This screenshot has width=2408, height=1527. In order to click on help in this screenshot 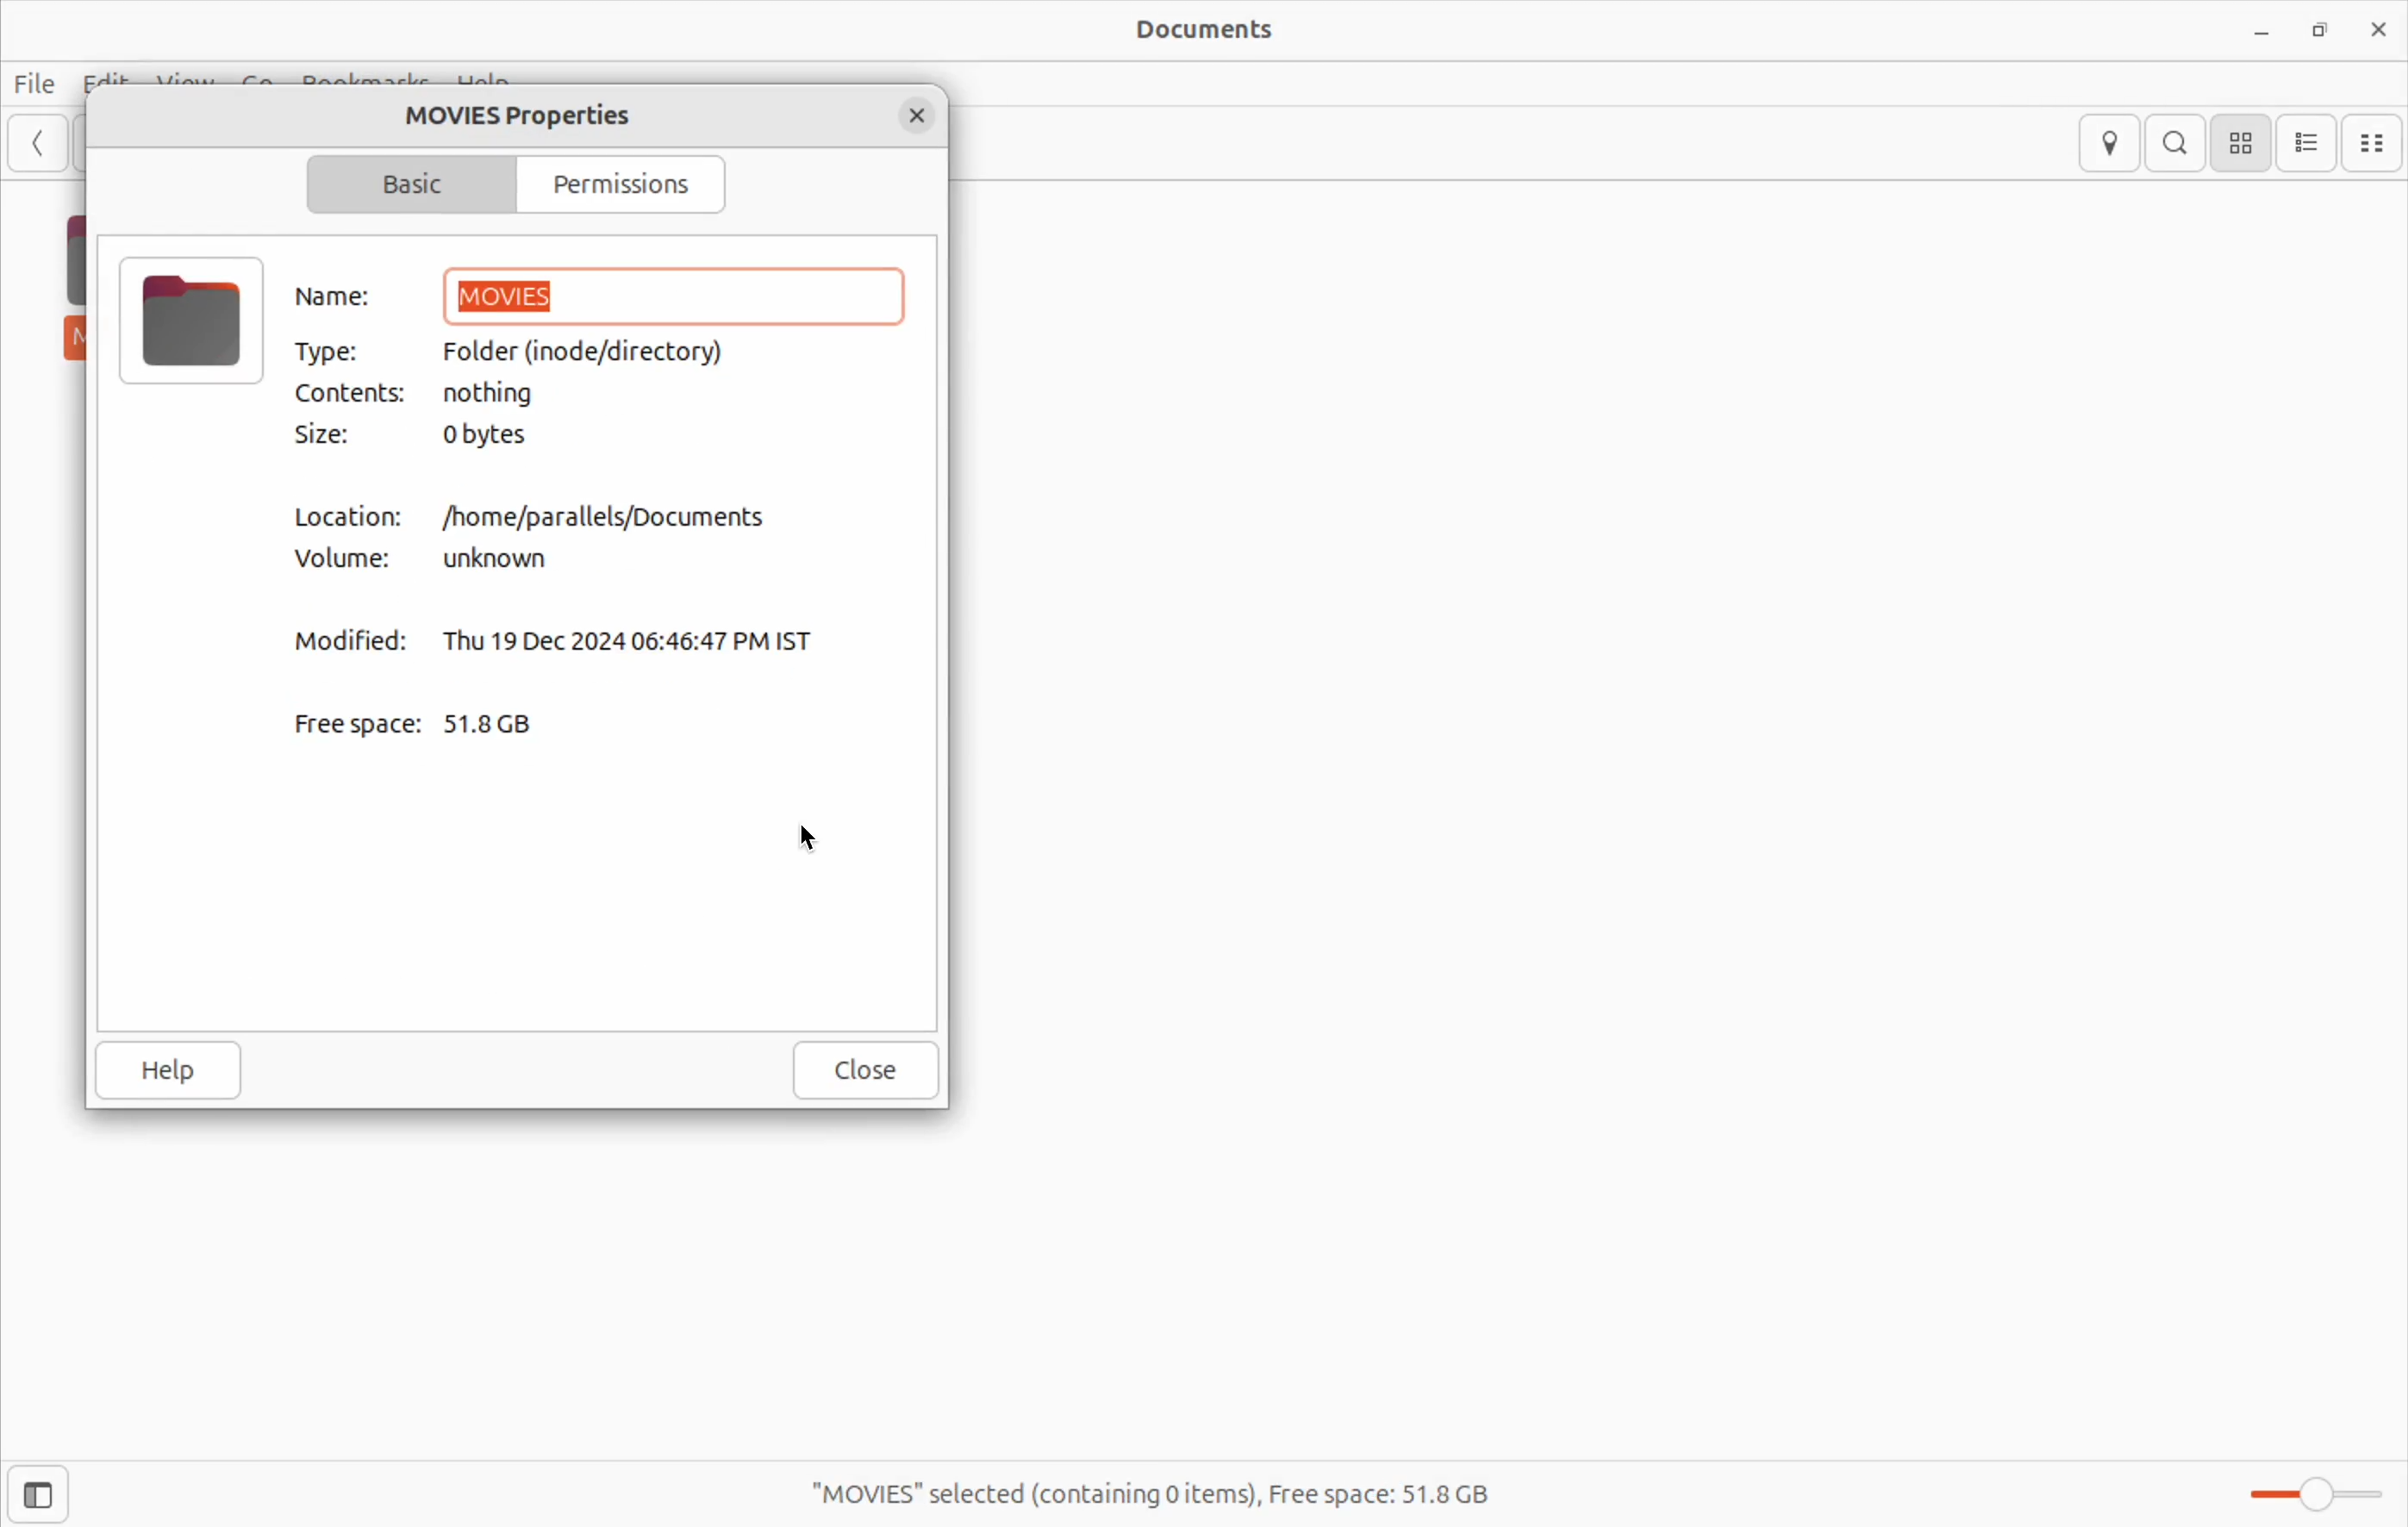, I will do `click(178, 1070)`.